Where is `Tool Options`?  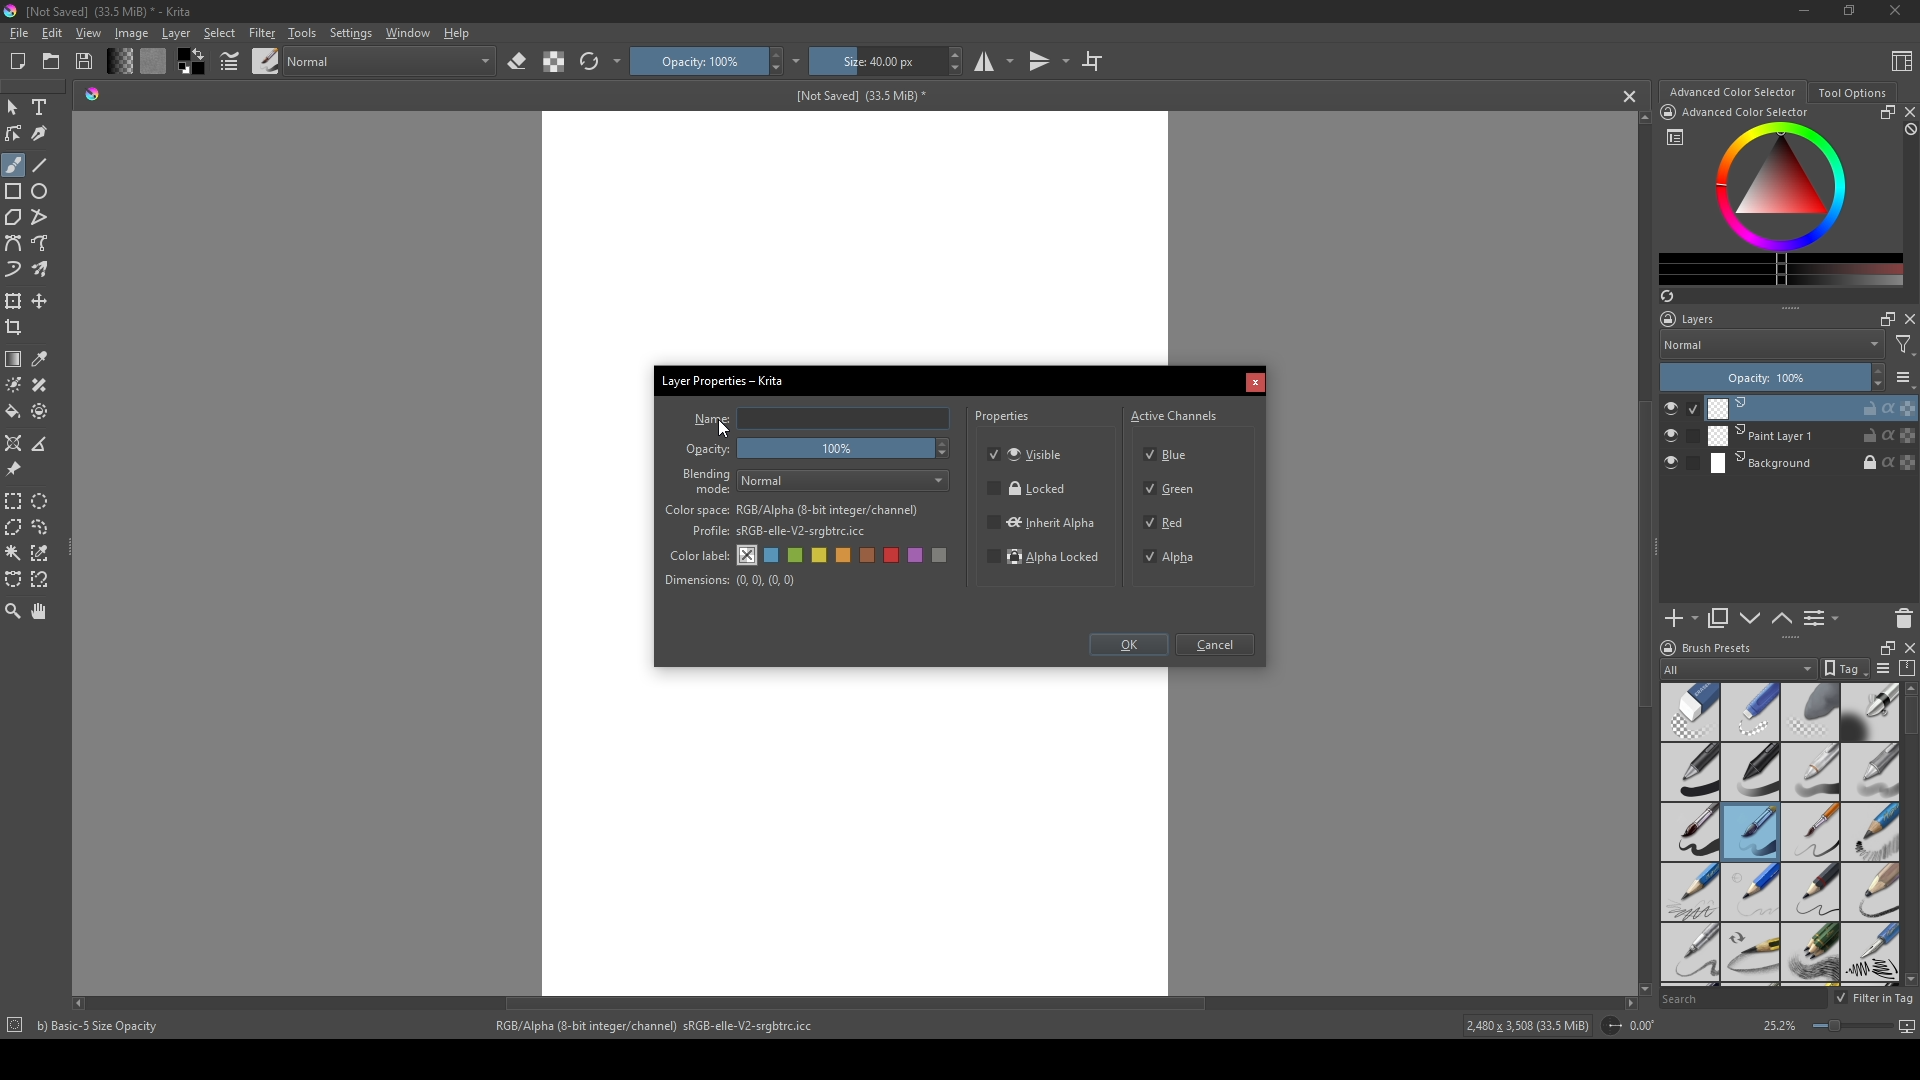
Tool Options is located at coordinates (1852, 93).